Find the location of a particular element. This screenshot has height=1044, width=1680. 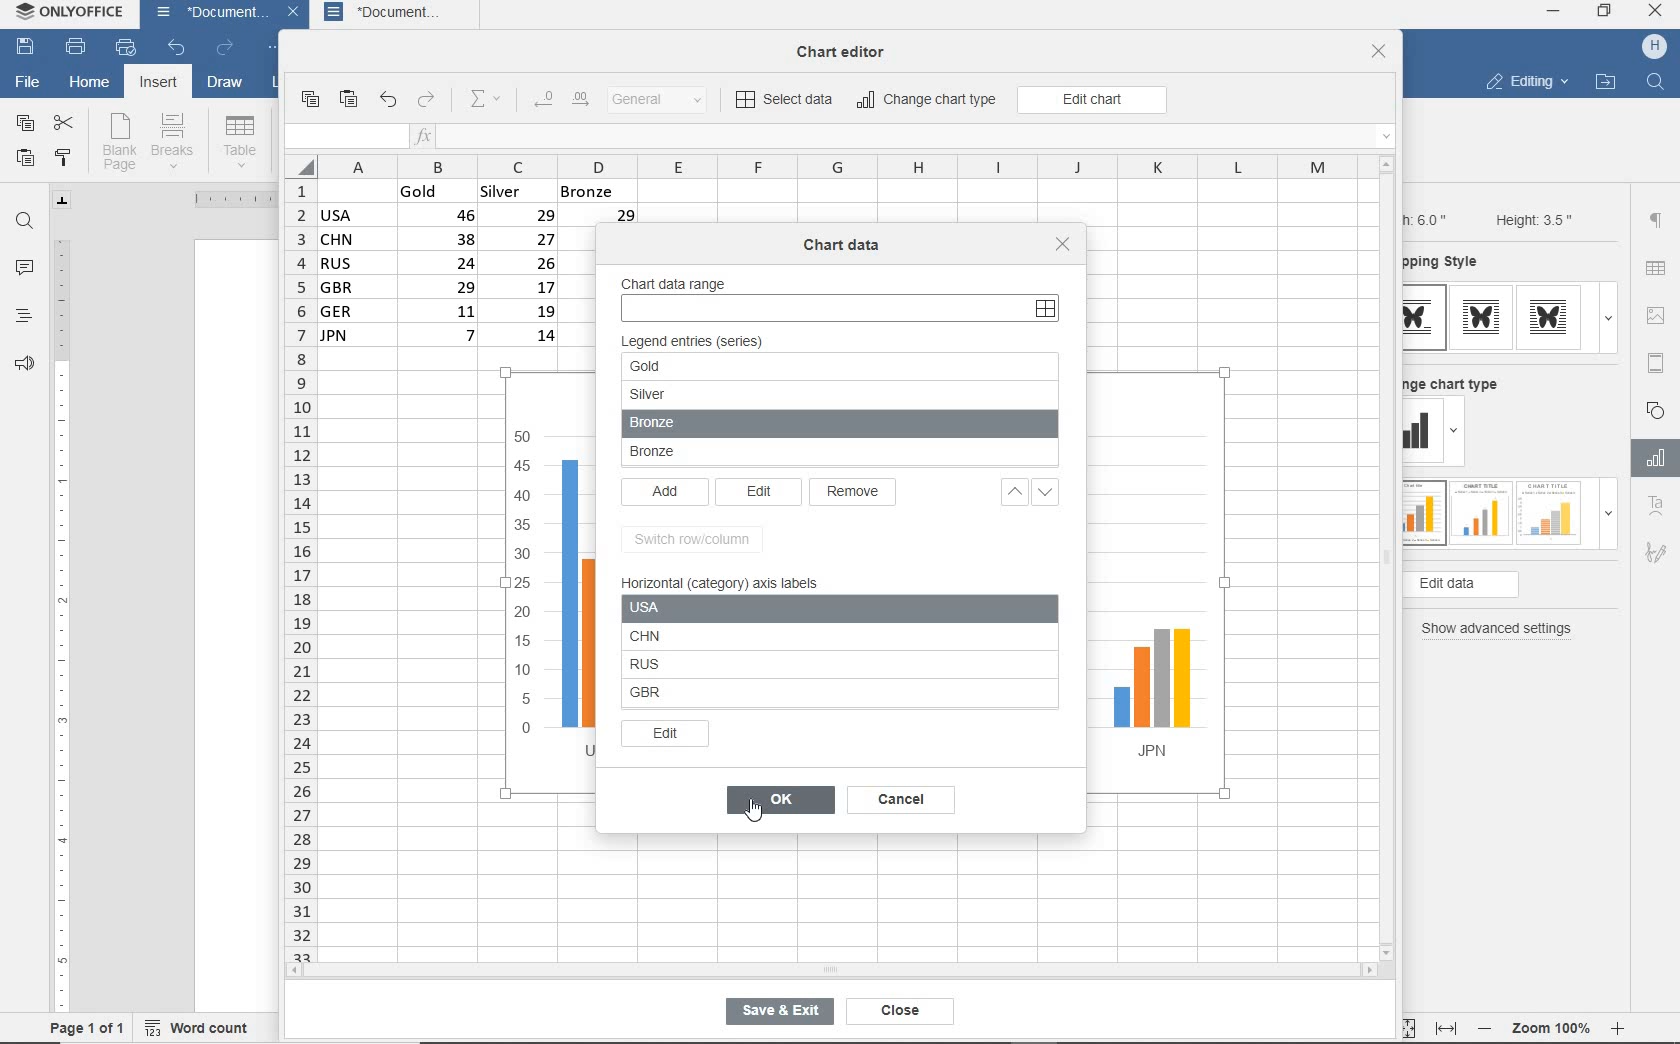

USA is located at coordinates (571, 607).